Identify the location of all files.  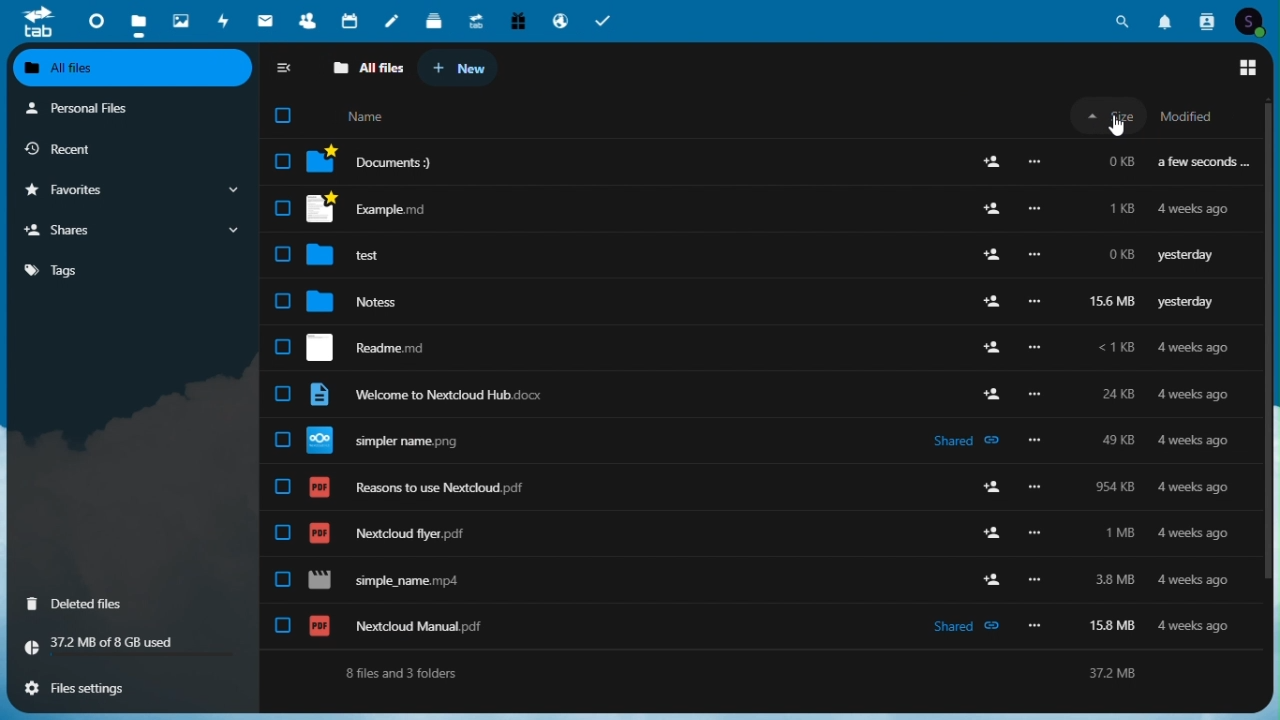
(365, 68).